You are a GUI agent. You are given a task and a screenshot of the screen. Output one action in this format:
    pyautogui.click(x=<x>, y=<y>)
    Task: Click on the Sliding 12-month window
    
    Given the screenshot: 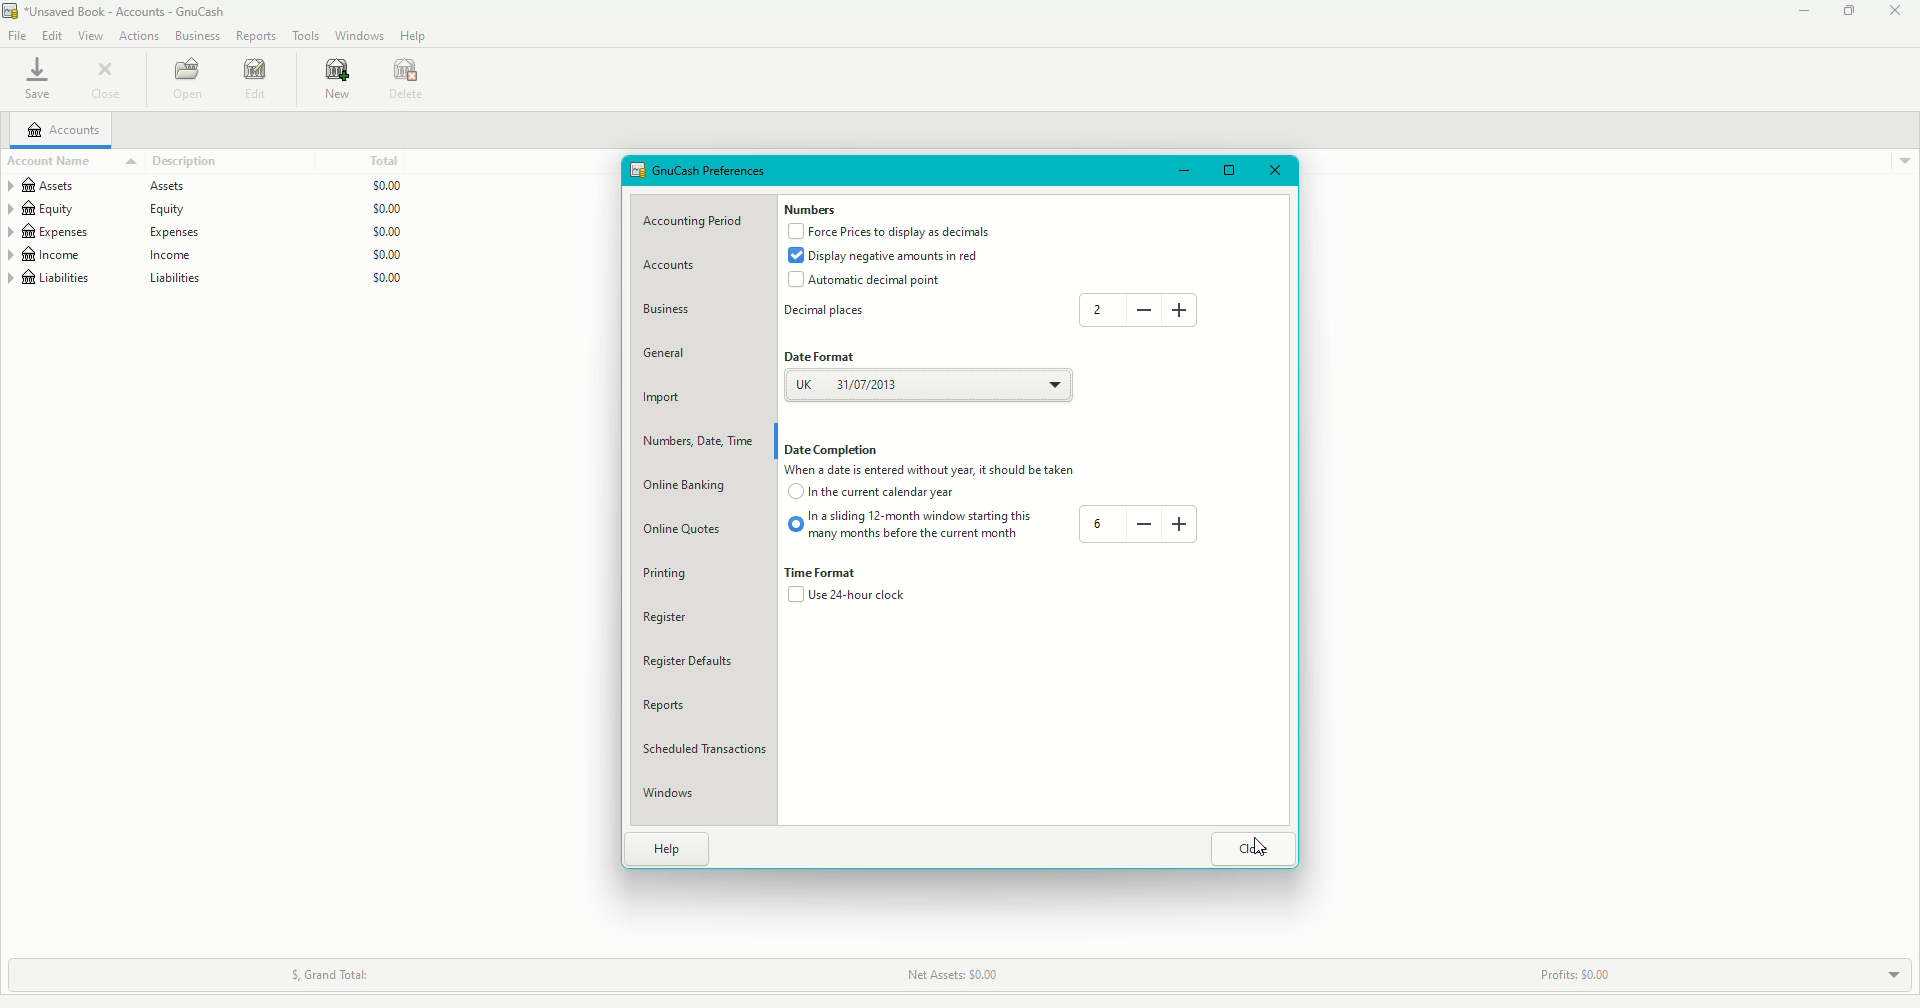 What is the action you would take?
    pyautogui.click(x=914, y=526)
    